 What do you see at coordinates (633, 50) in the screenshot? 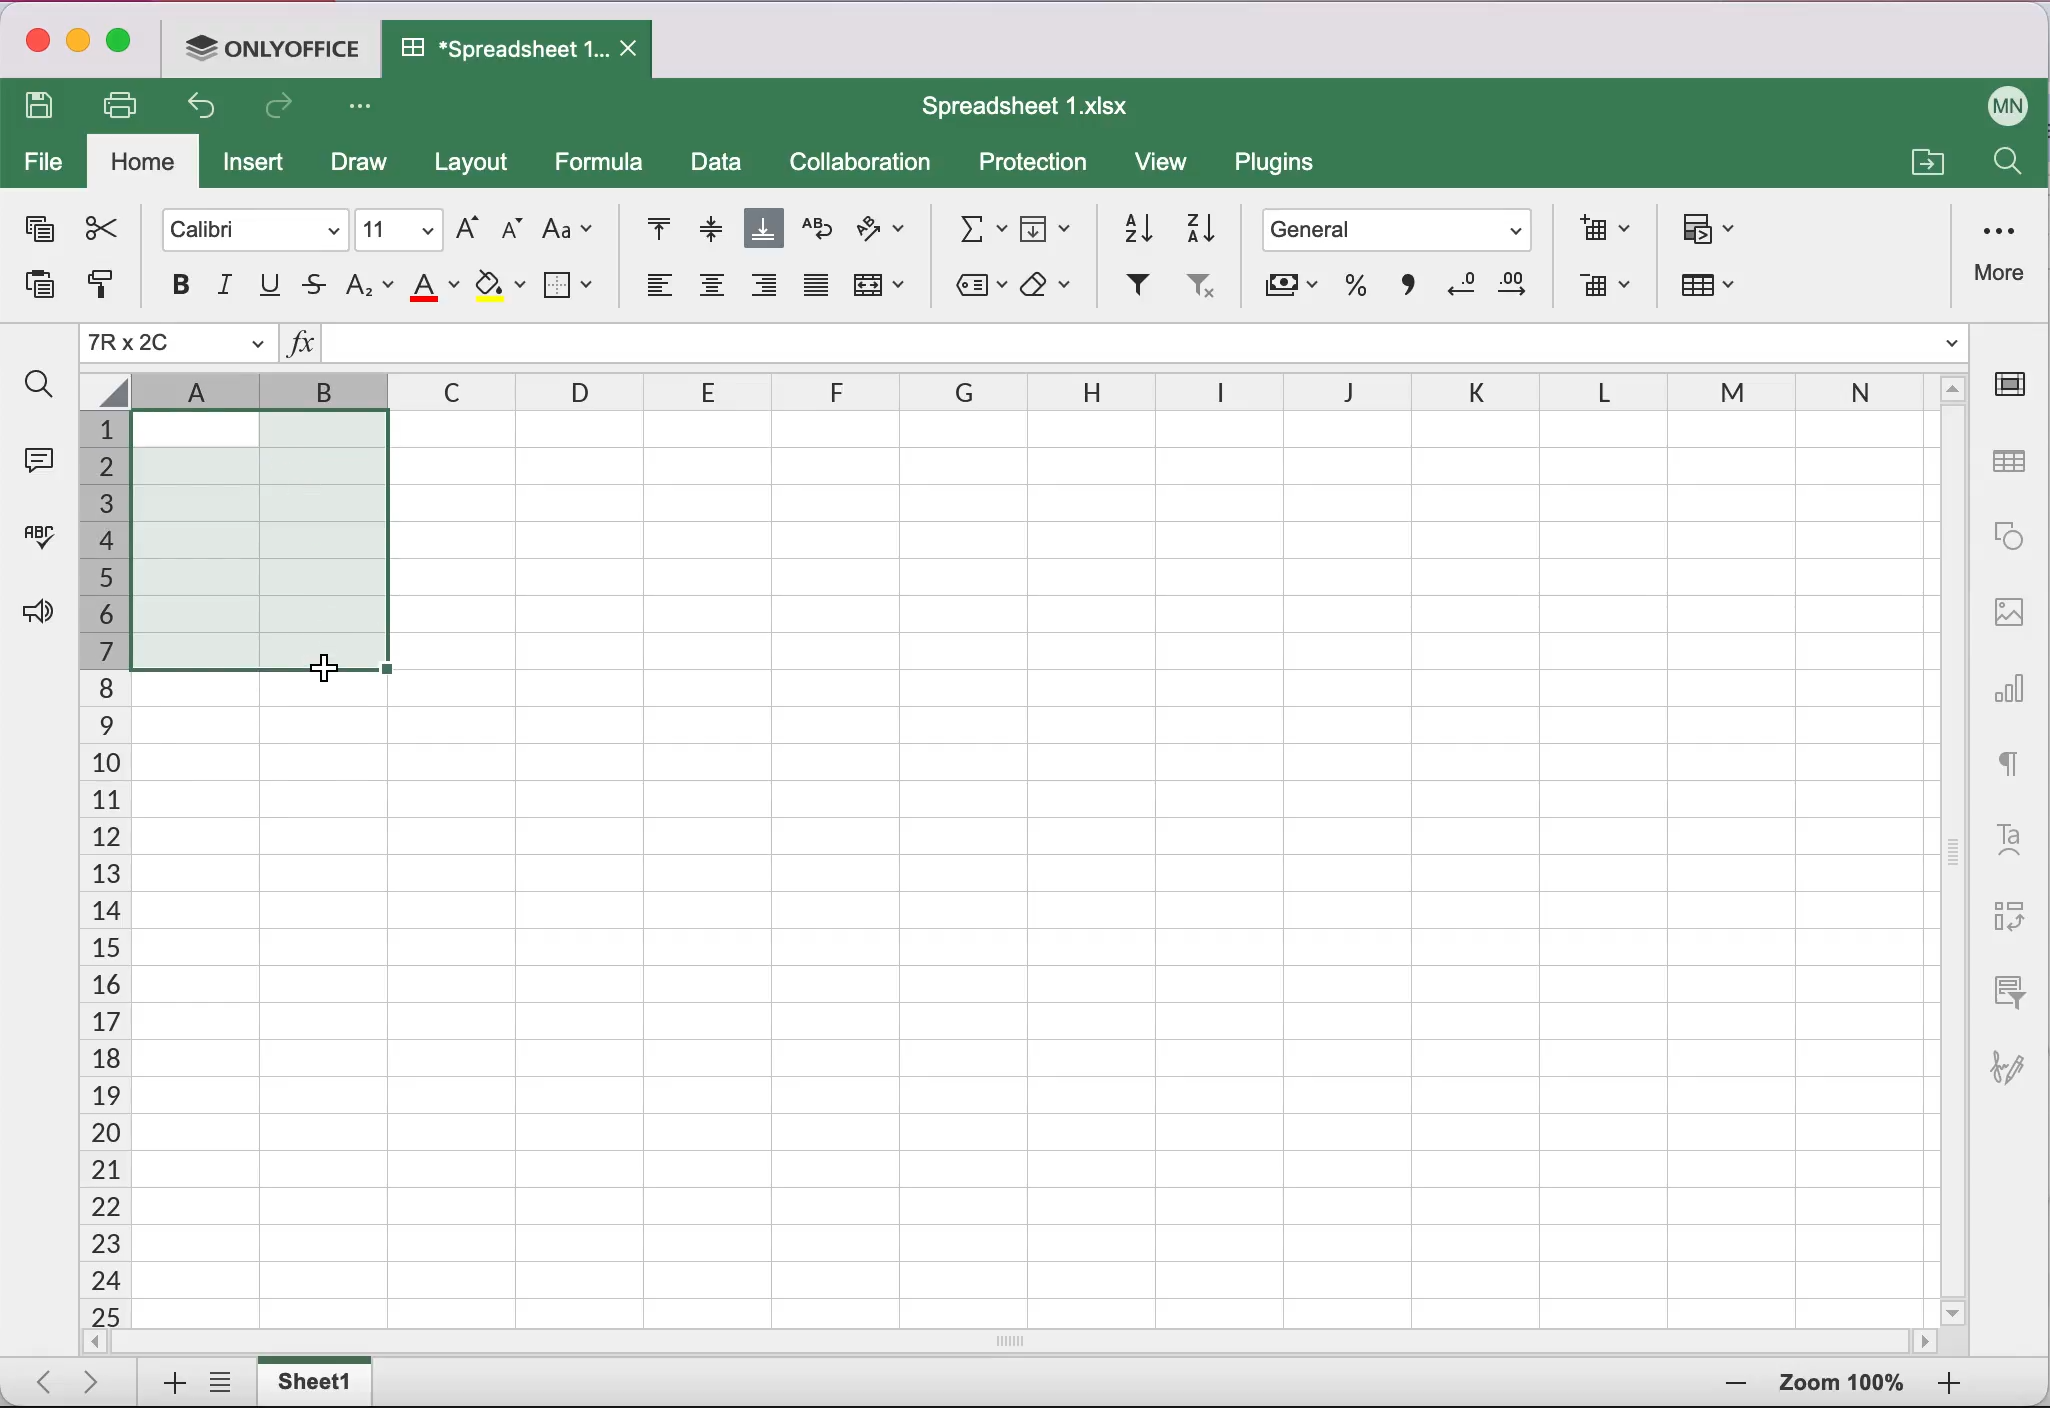
I see `Close` at bounding box center [633, 50].